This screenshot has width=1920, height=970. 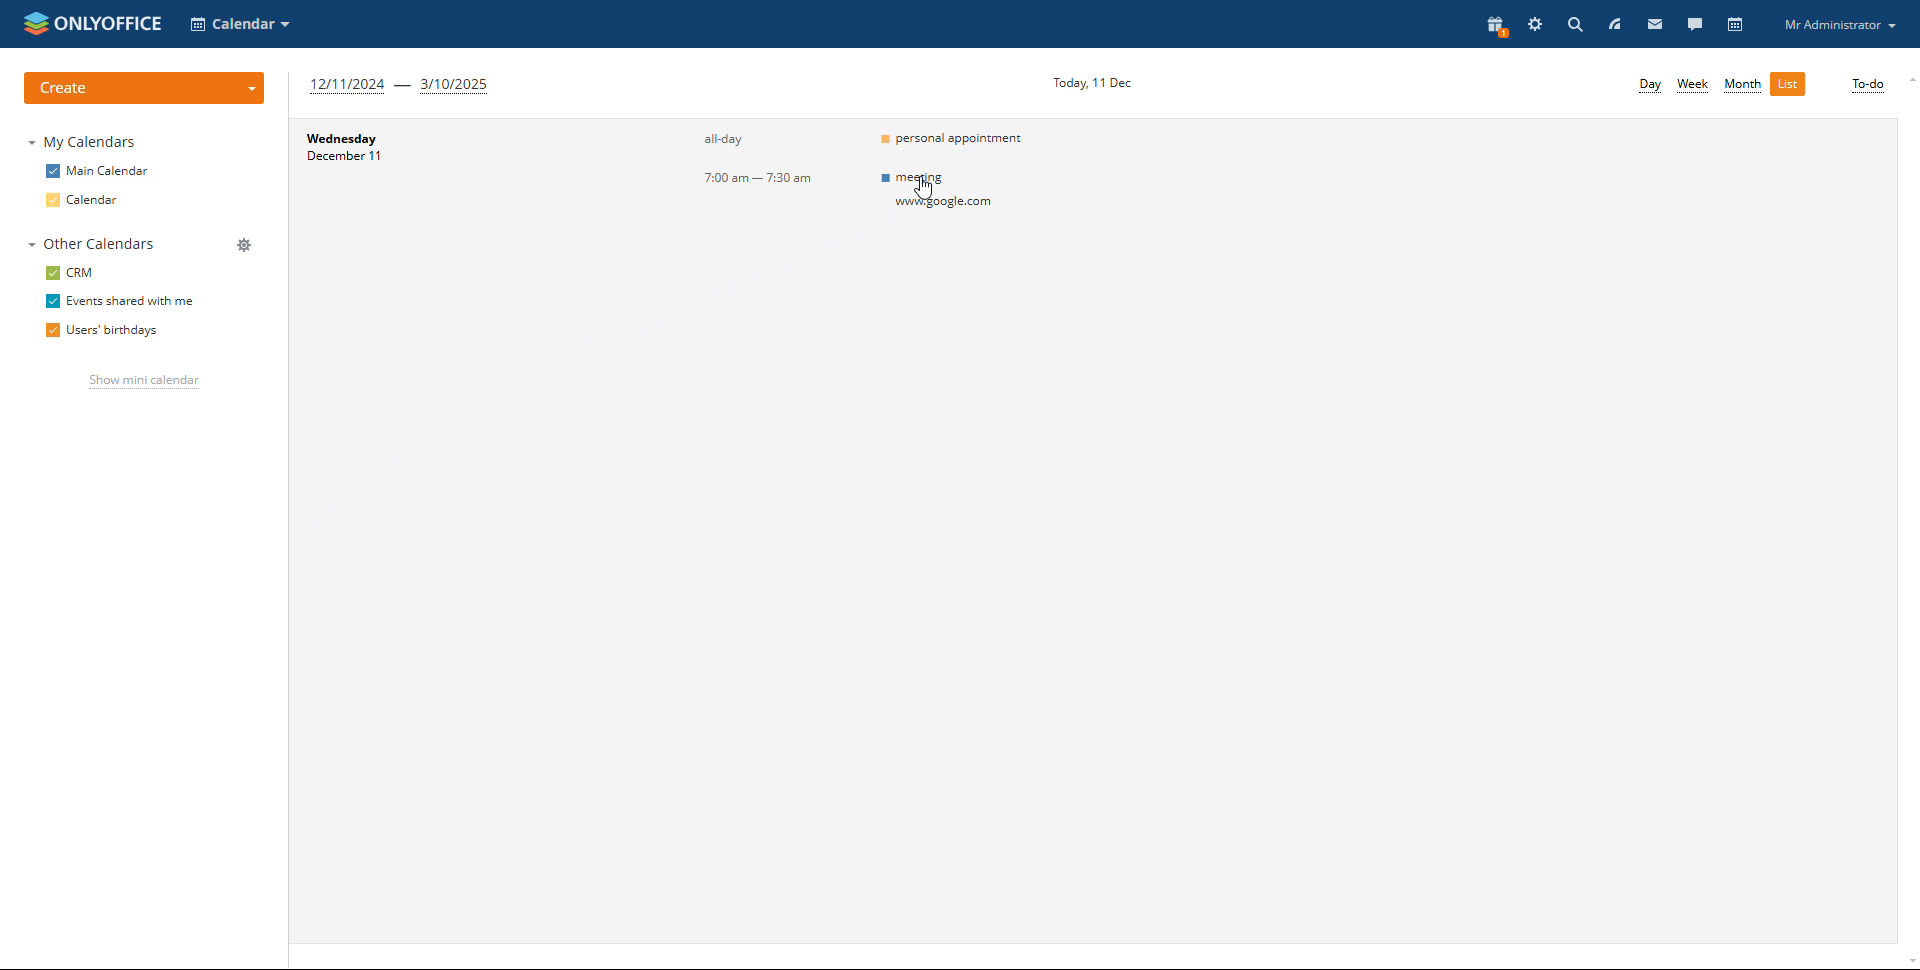 What do you see at coordinates (91, 243) in the screenshot?
I see `other calendar` at bounding box center [91, 243].